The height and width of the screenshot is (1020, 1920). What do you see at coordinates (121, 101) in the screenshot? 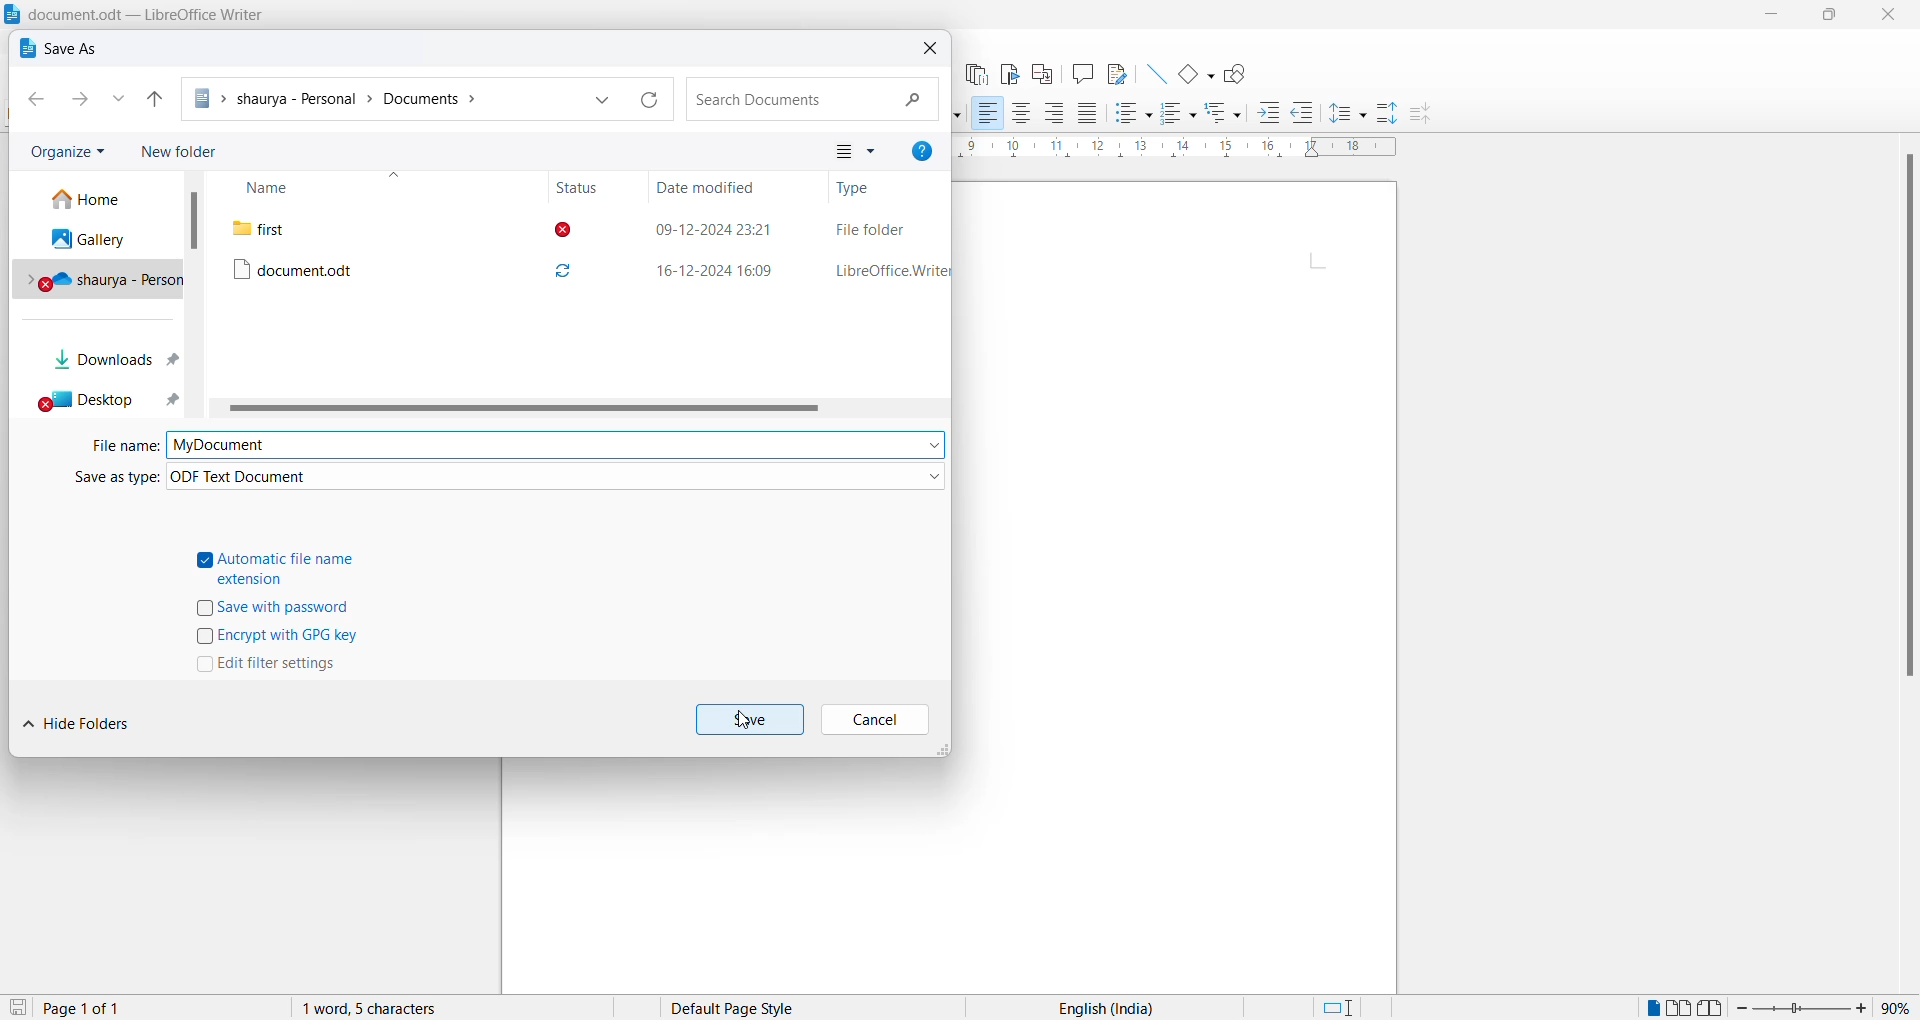
I see `Recently accessed` at bounding box center [121, 101].